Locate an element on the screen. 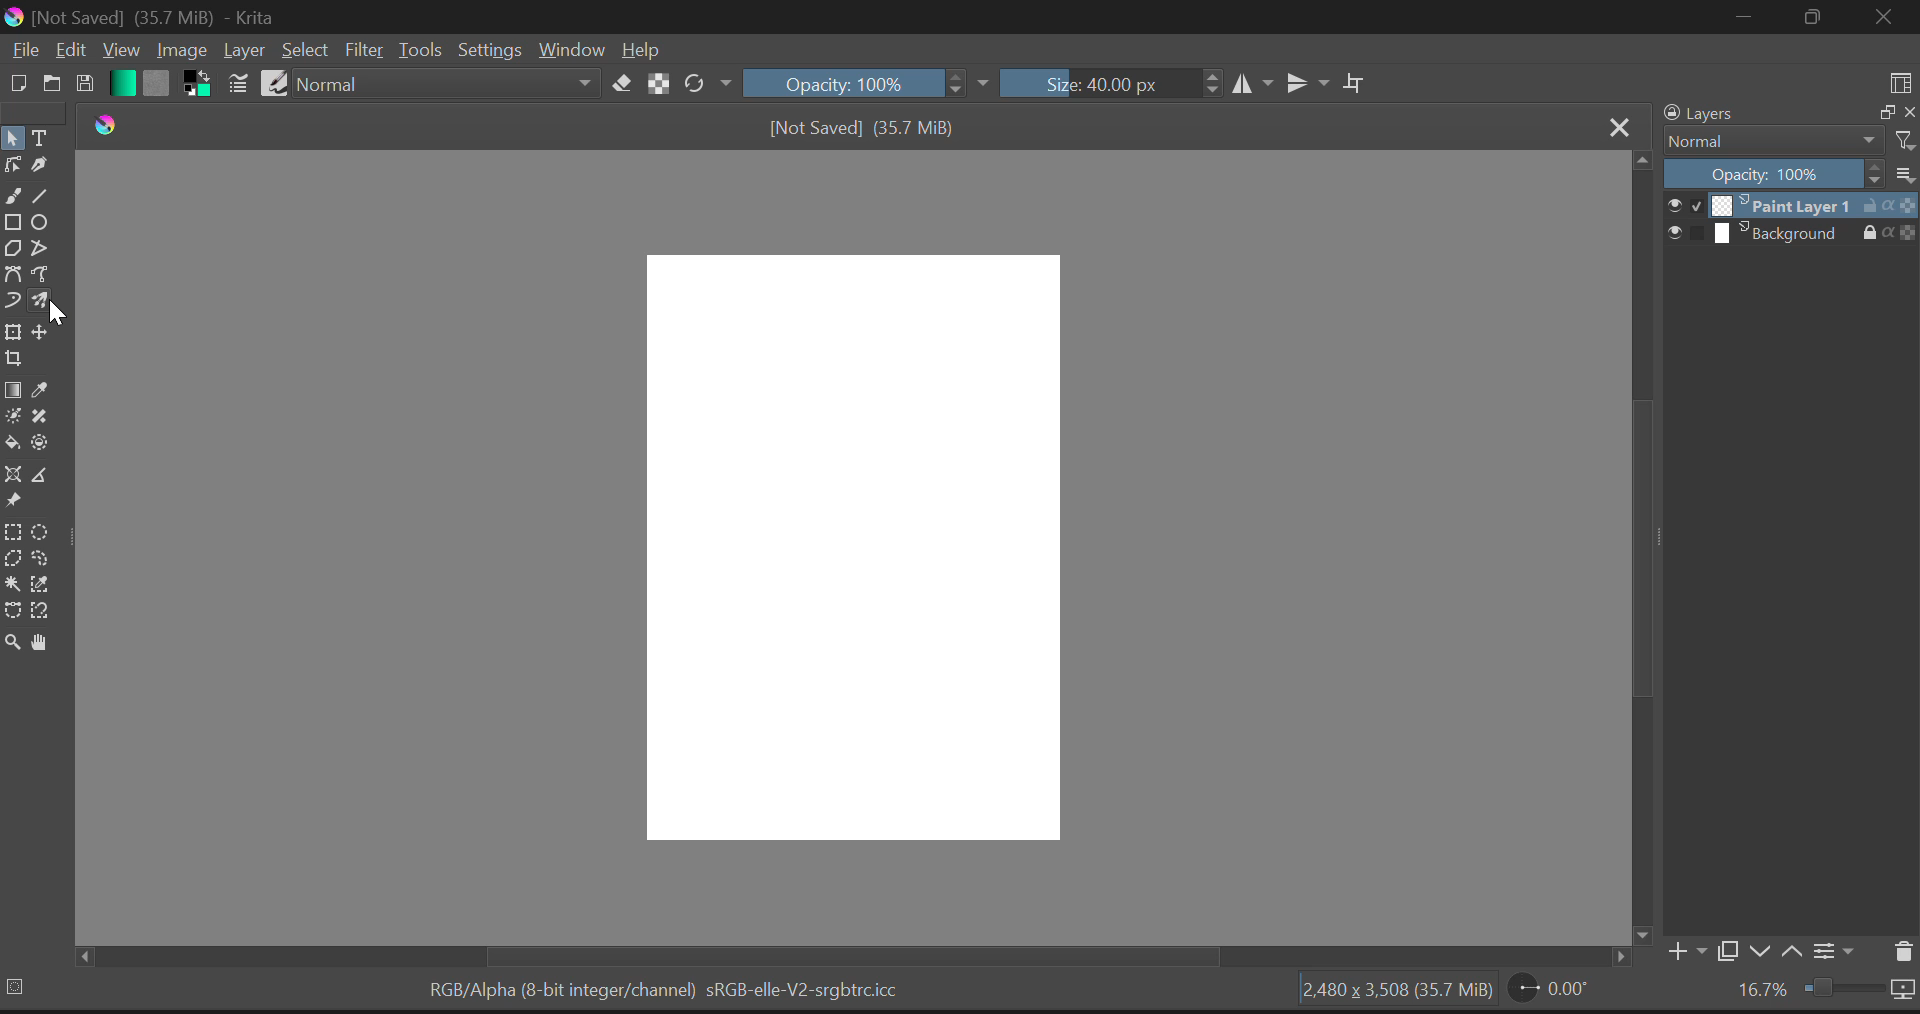  Eyedropper is located at coordinates (49, 386).